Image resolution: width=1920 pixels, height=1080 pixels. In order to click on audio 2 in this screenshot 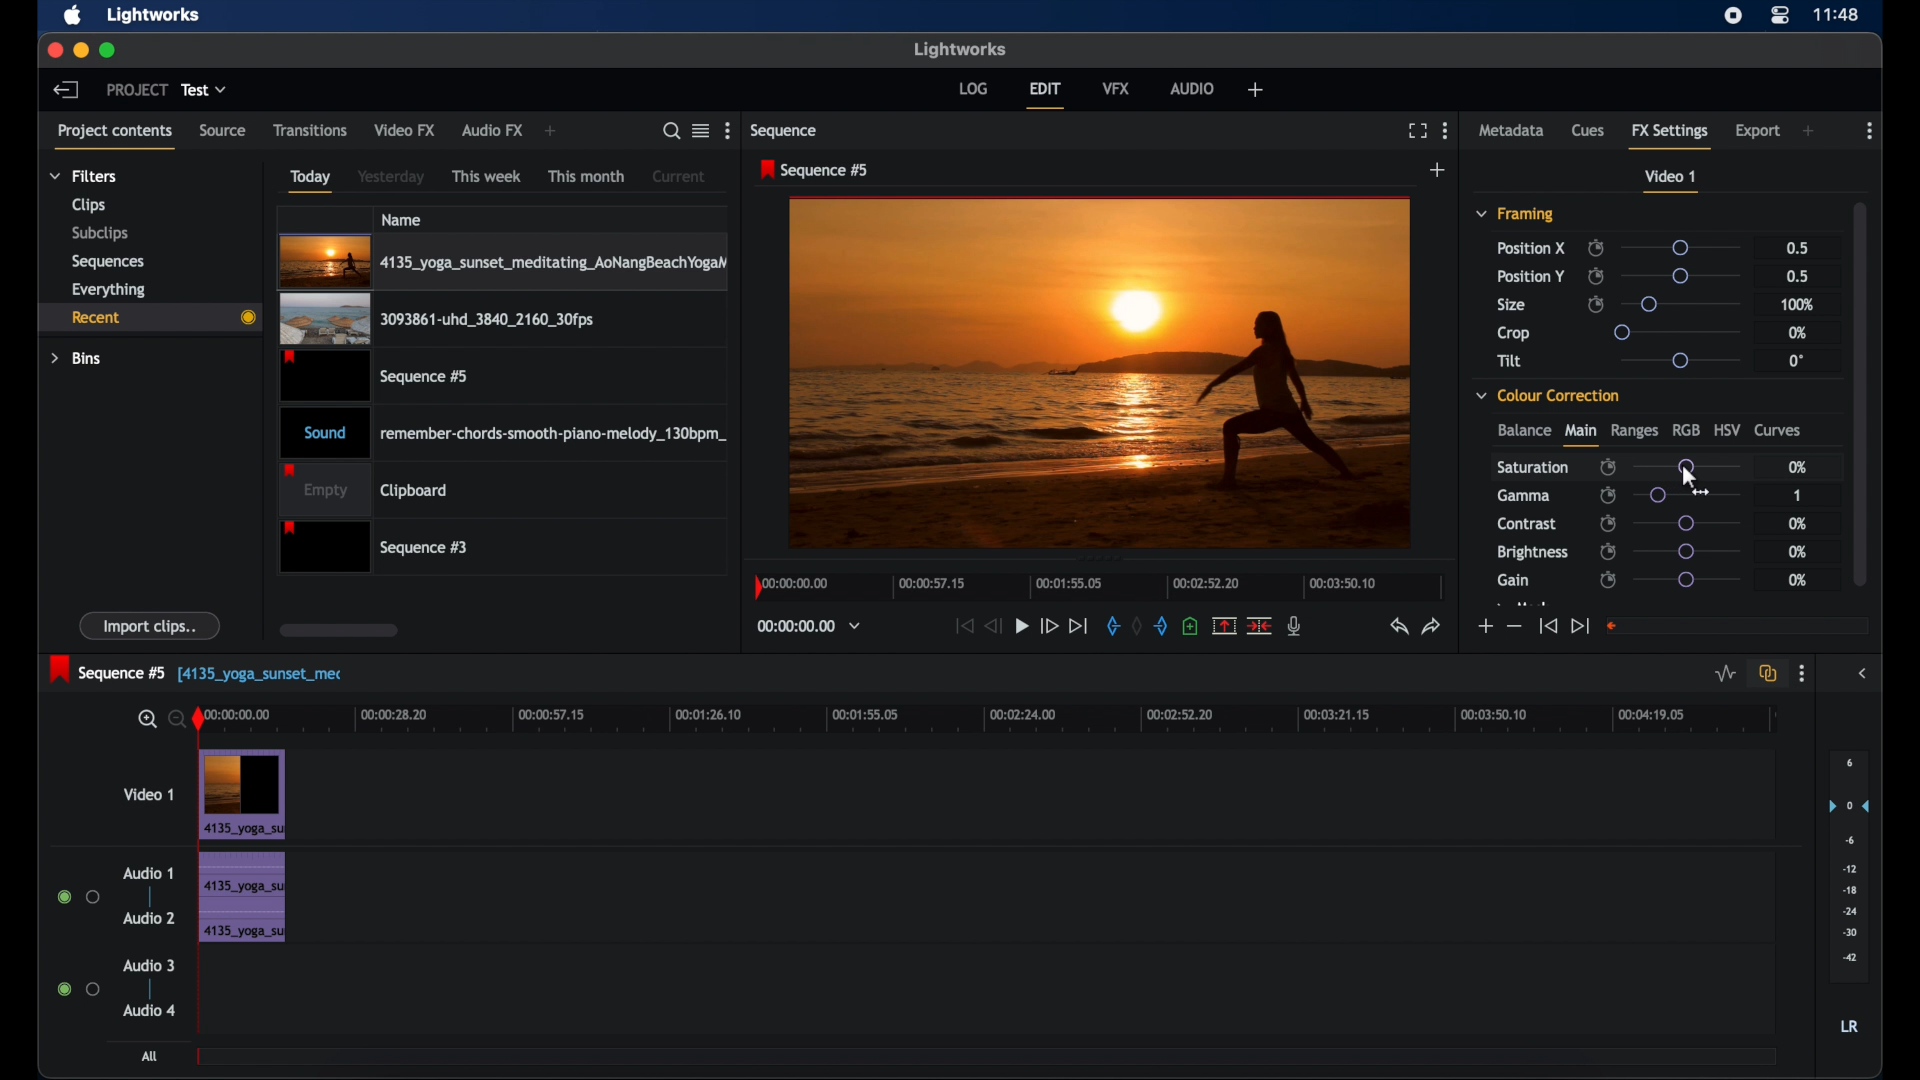, I will do `click(148, 918)`.